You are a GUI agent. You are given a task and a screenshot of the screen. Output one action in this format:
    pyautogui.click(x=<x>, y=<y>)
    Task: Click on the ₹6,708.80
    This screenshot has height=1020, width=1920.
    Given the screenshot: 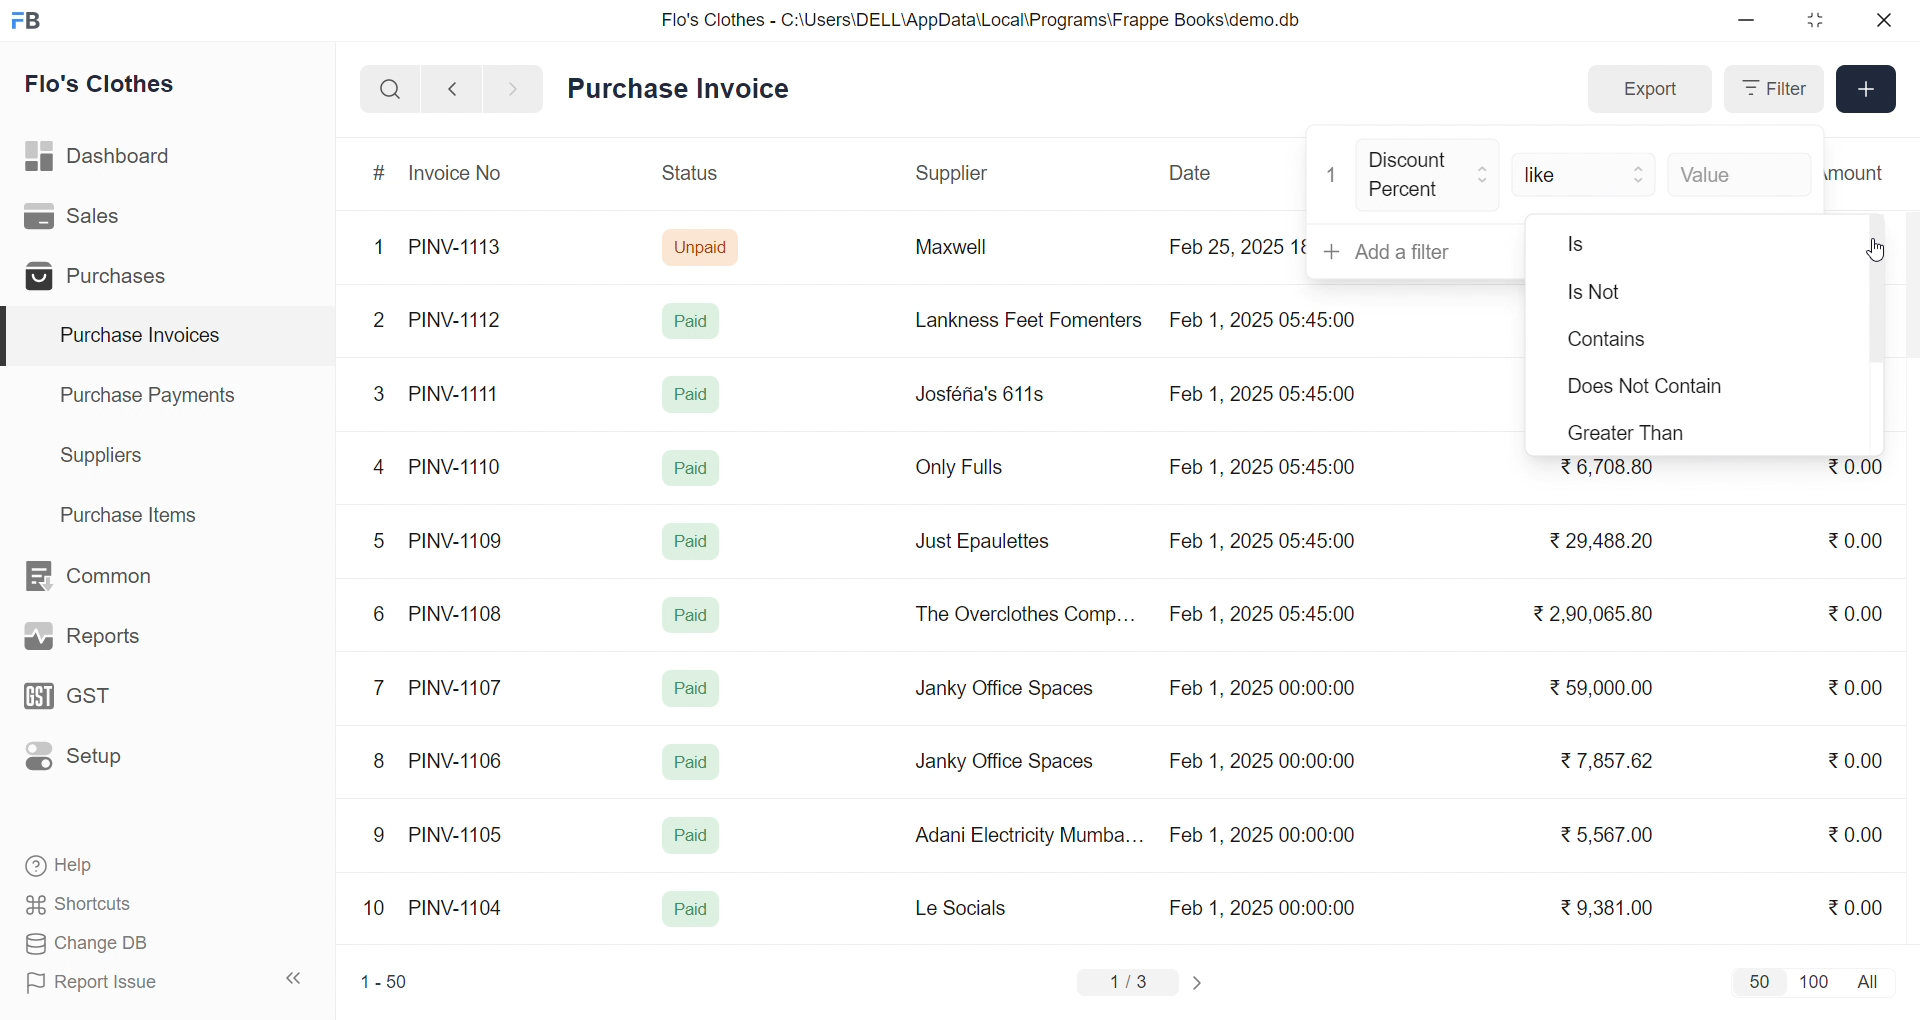 What is the action you would take?
    pyautogui.click(x=1606, y=468)
    